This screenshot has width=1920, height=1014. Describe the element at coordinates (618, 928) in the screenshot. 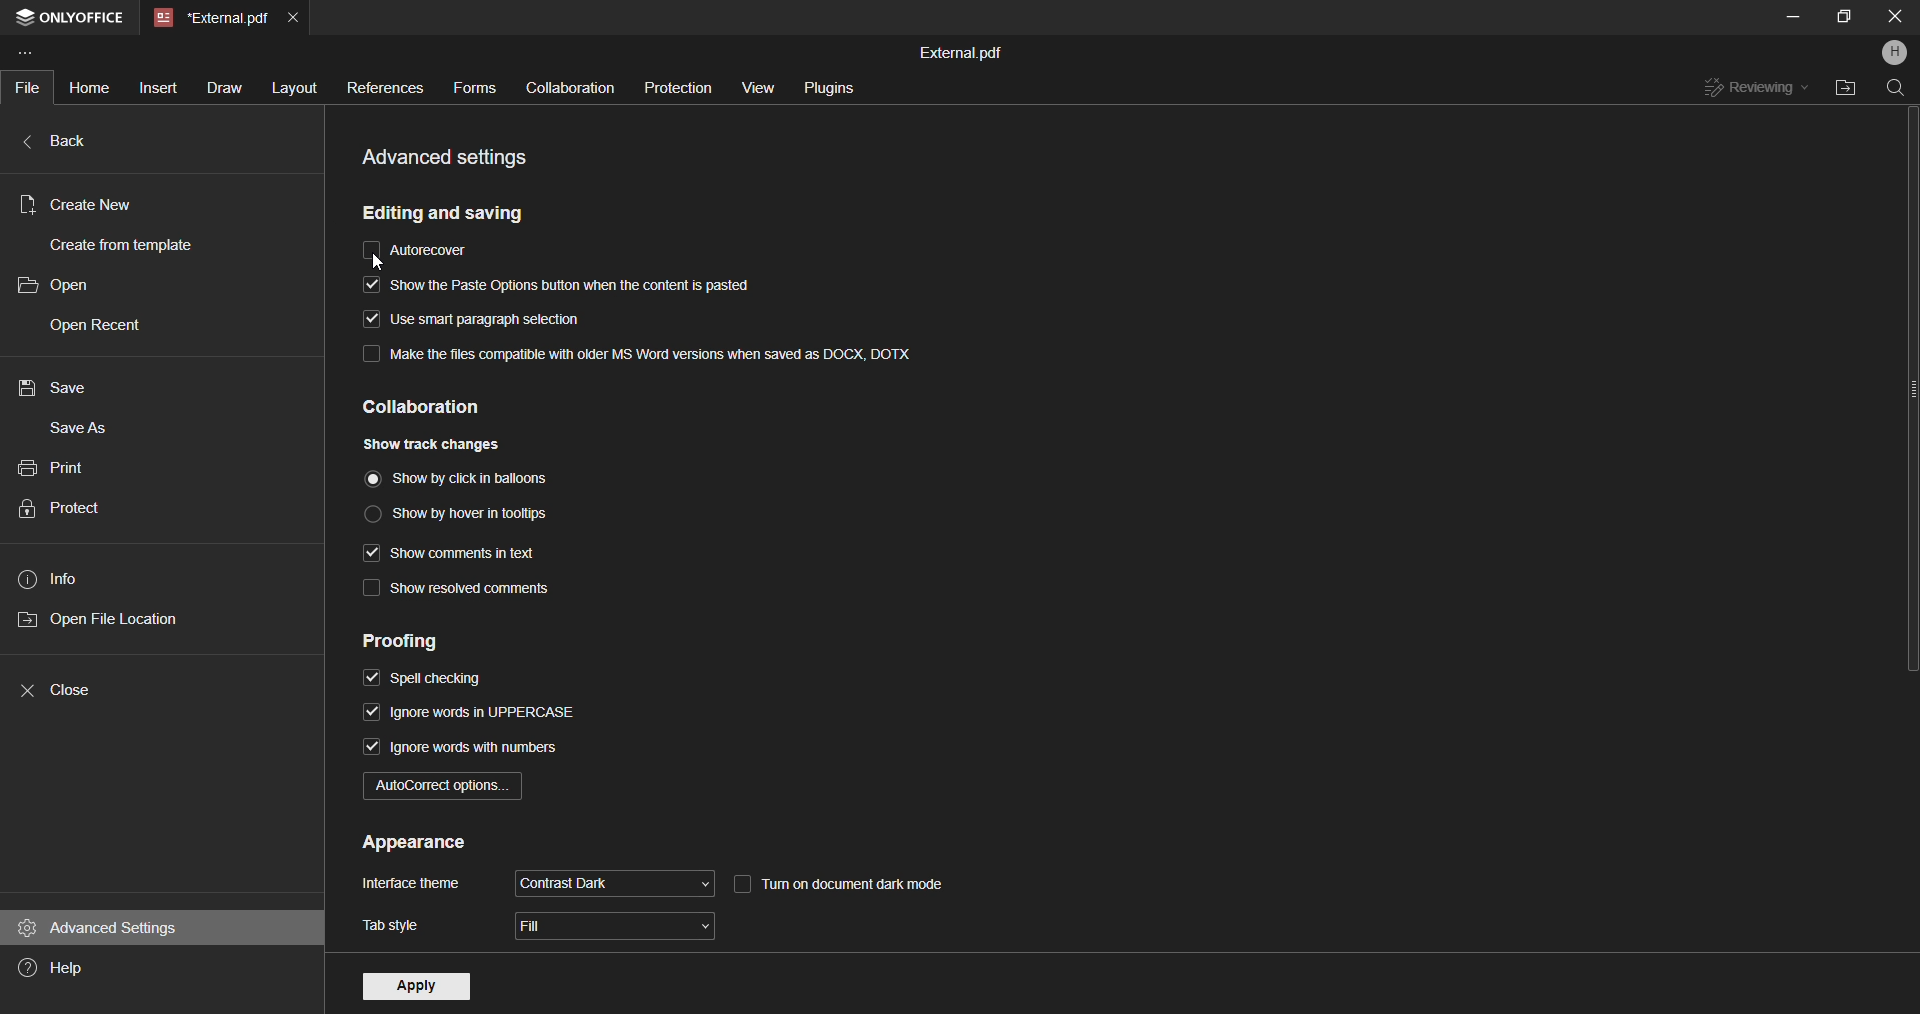

I see `fill` at that location.